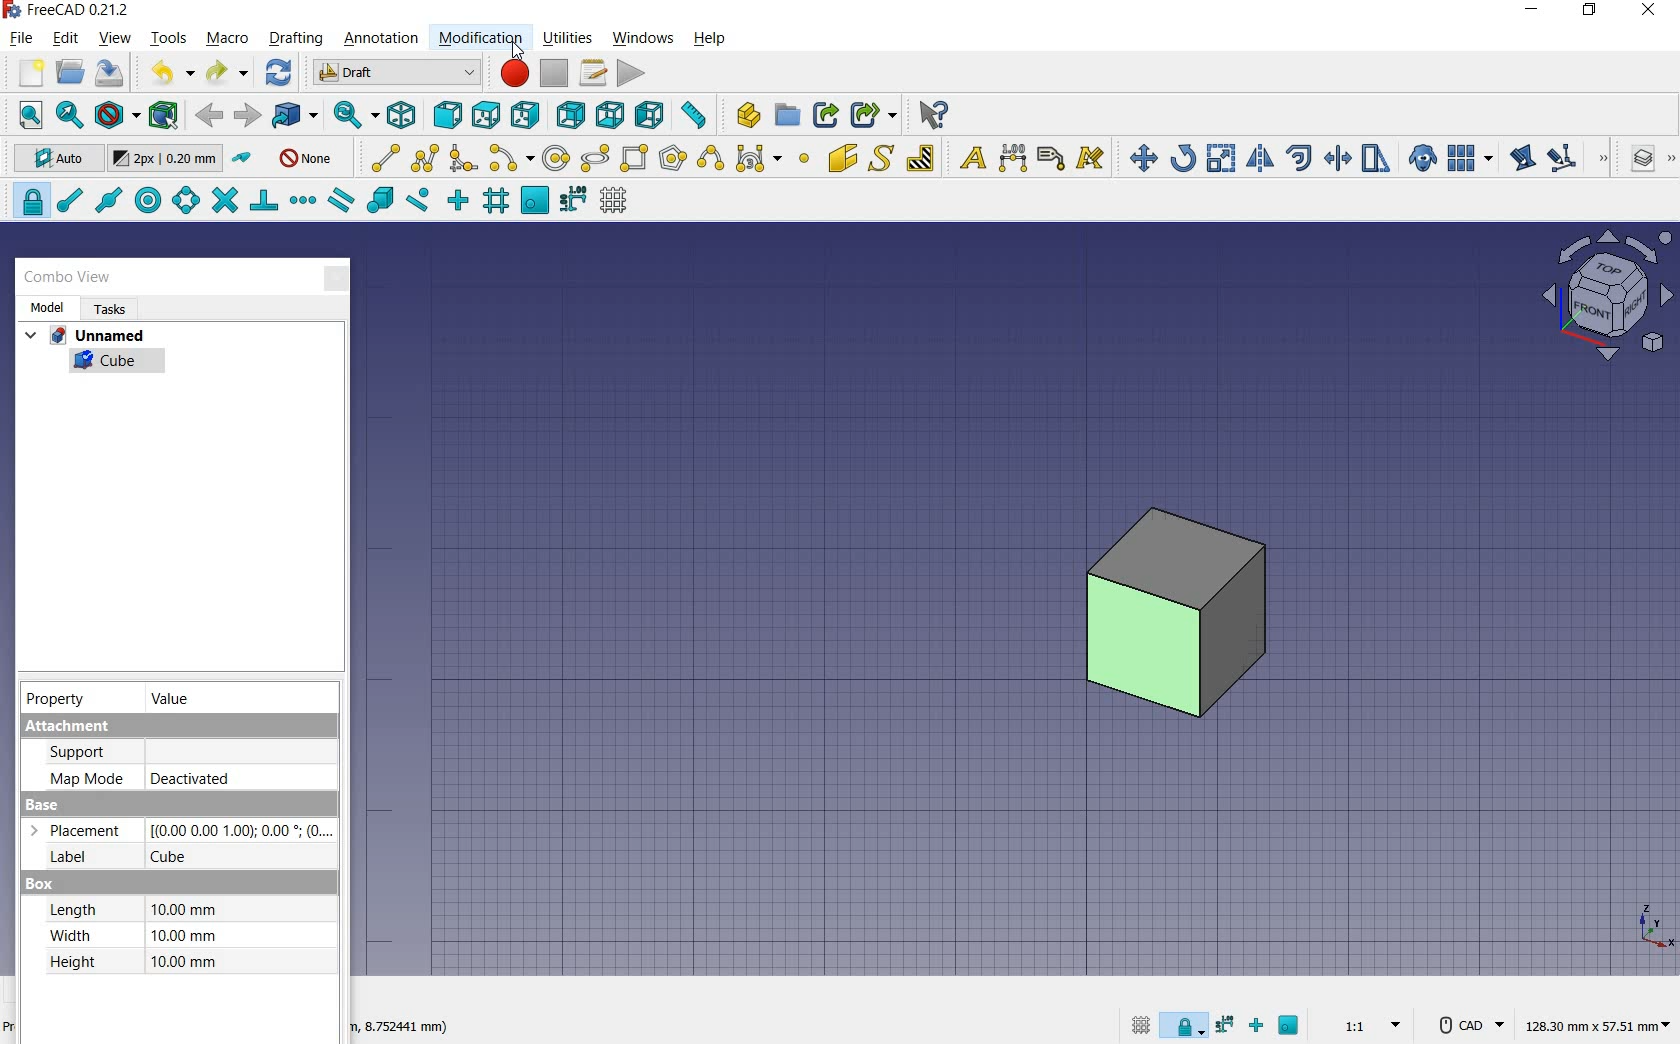 This screenshot has width=1680, height=1044. I want to click on Bezier tools, so click(758, 160).